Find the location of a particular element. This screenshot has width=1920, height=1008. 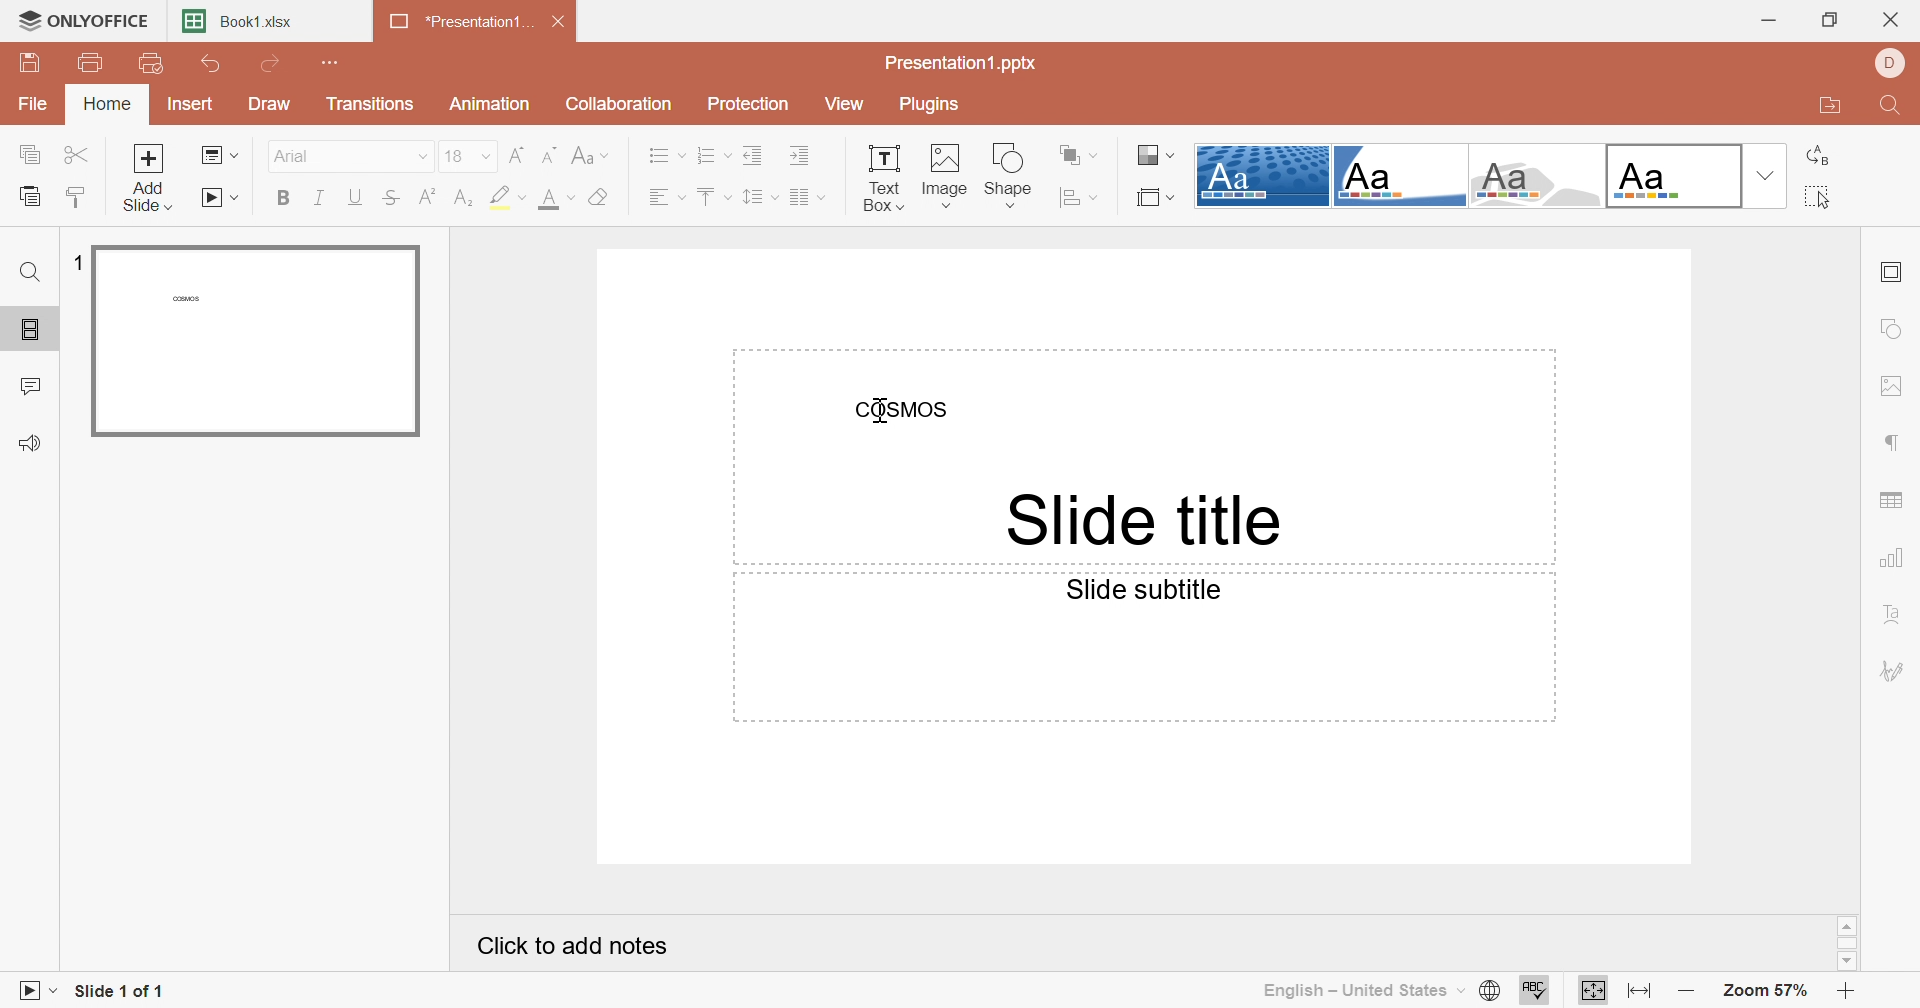

Cursor is located at coordinates (876, 413).